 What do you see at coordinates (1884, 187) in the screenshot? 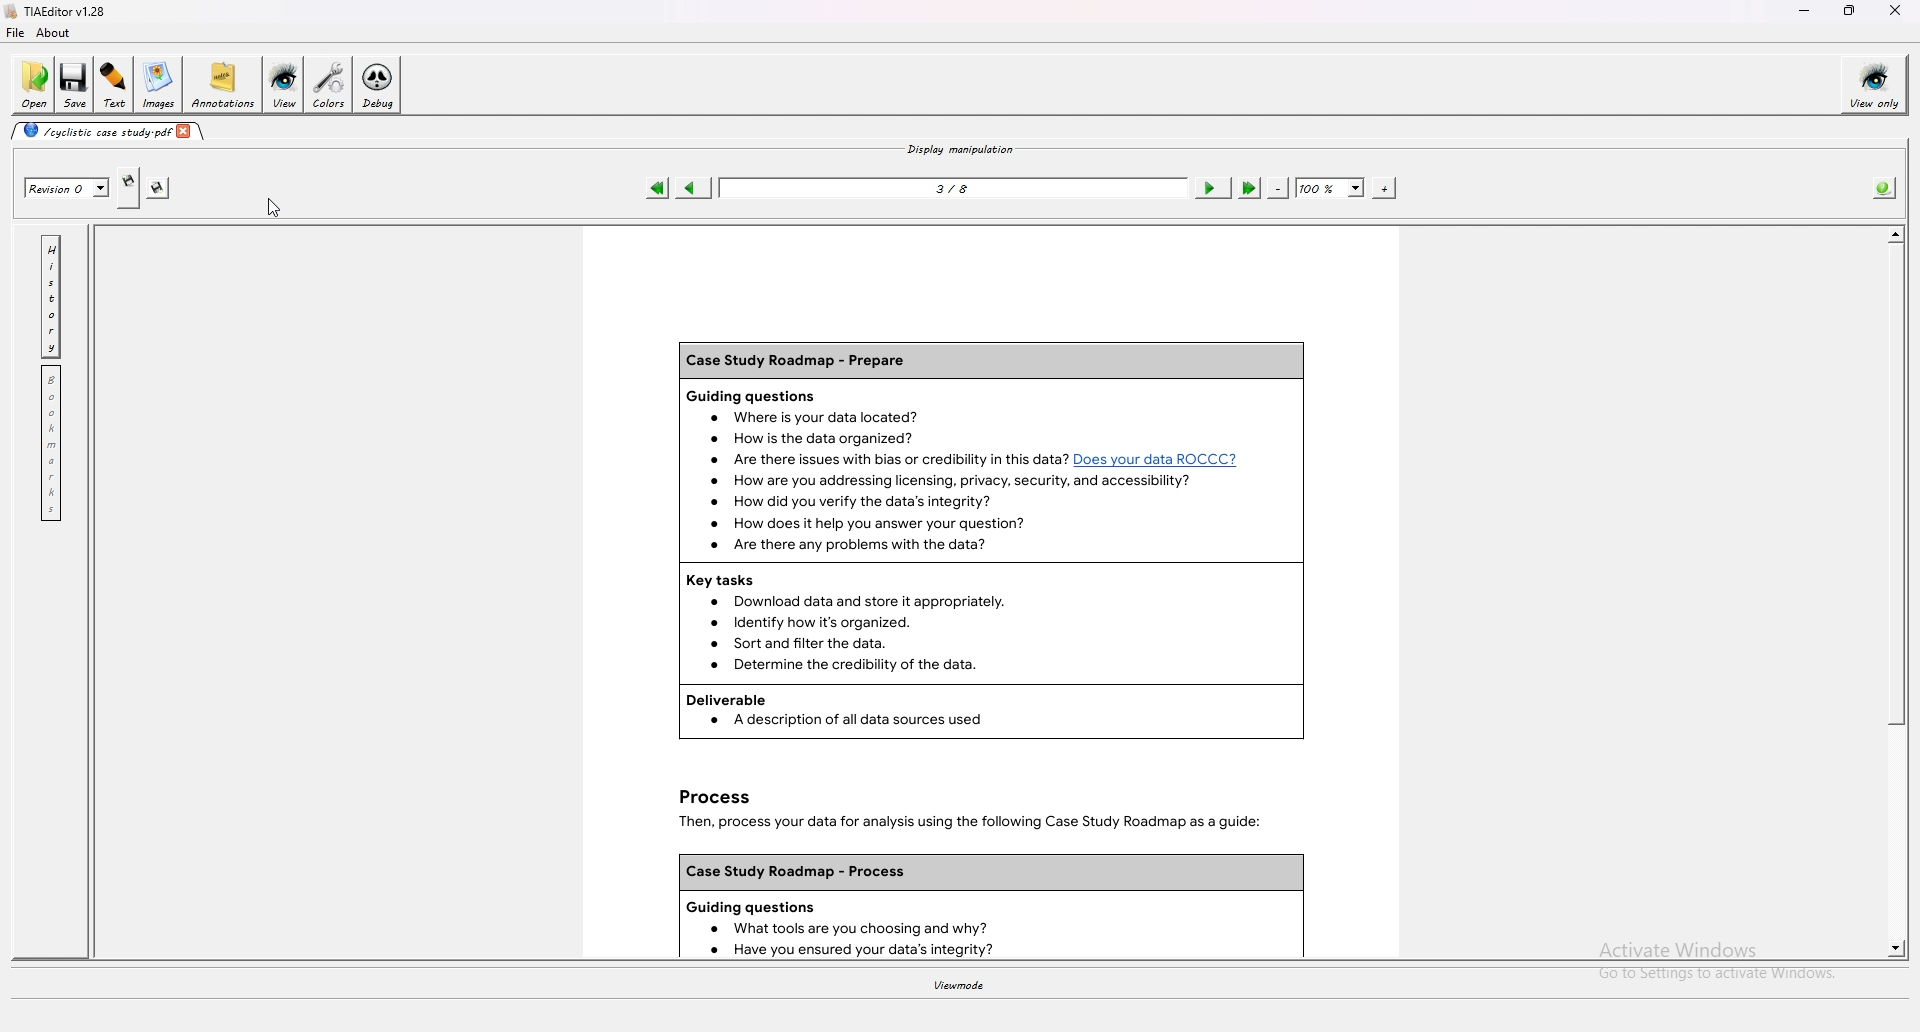
I see `info about pdf` at bounding box center [1884, 187].